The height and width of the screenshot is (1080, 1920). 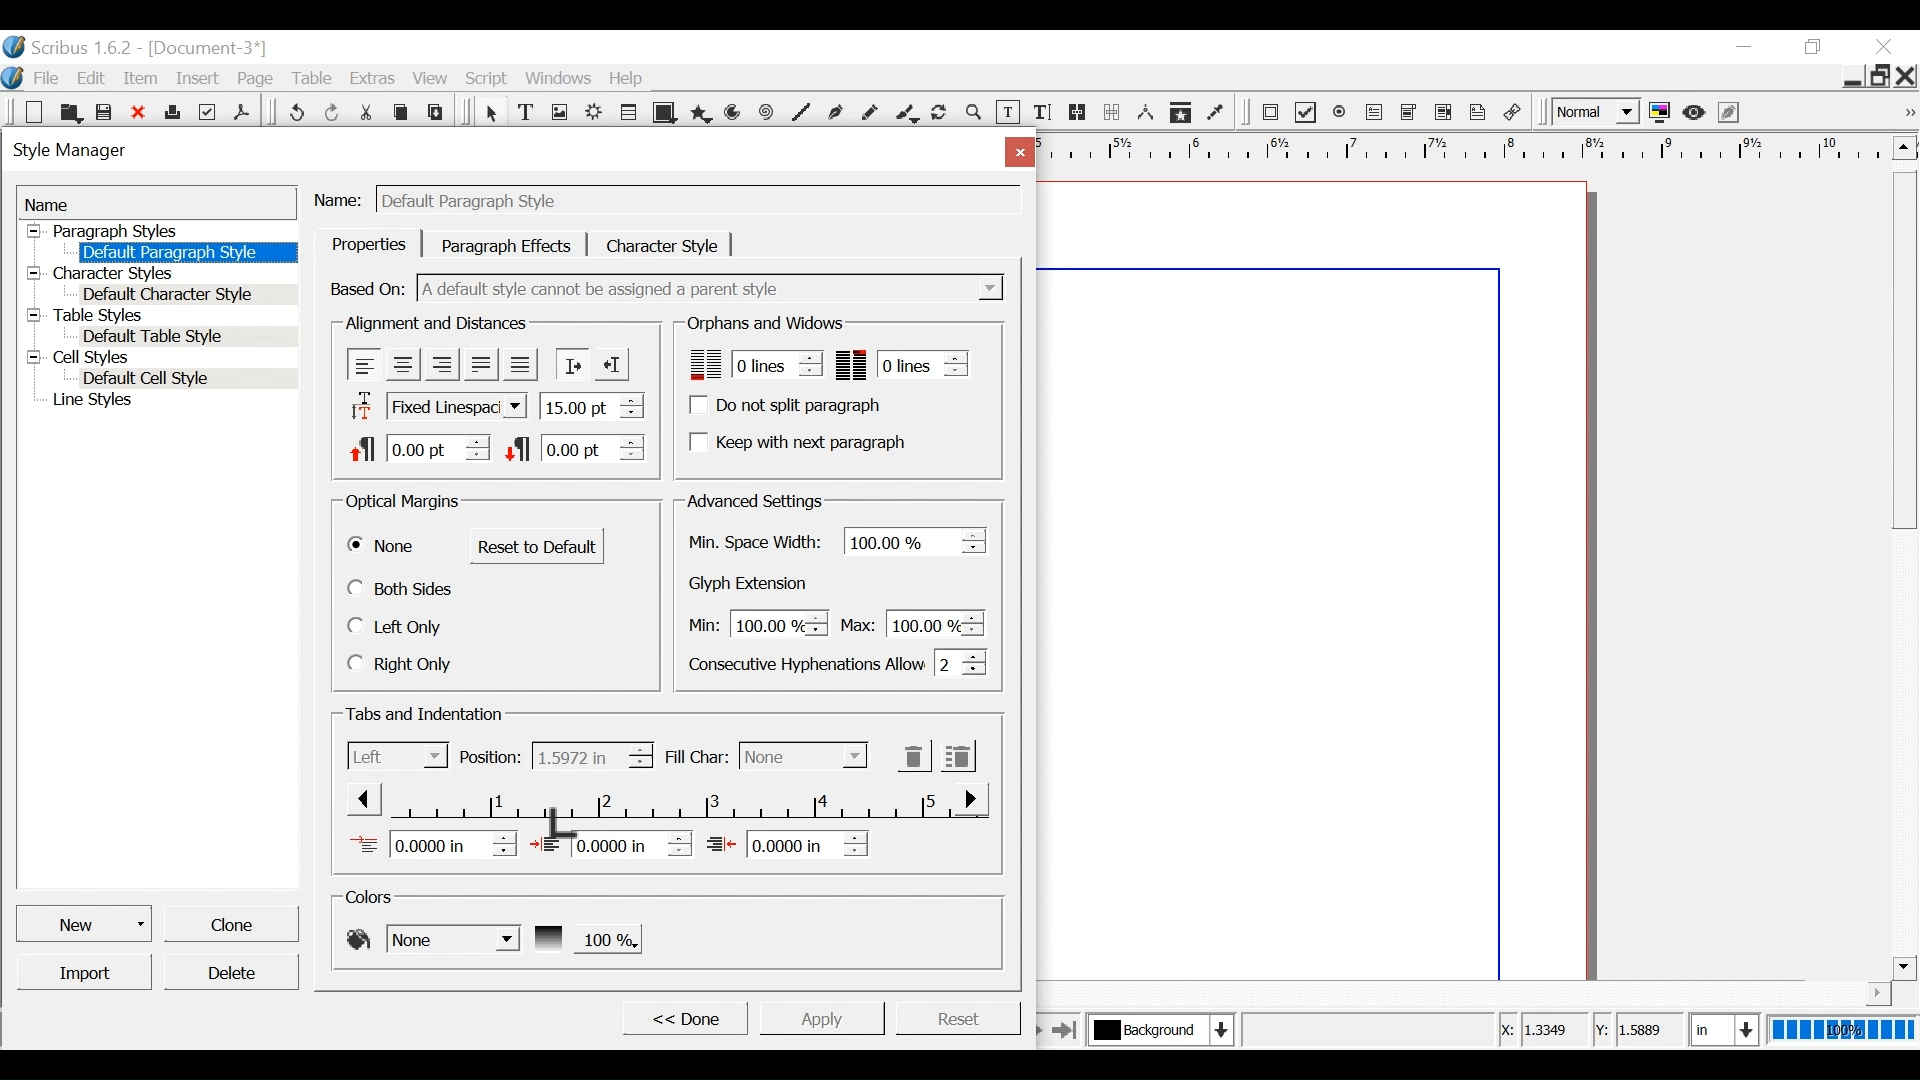 What do you see at coordinates (105, 111) in the screenshot?
I see `Save` at bounding box center [105, 111].